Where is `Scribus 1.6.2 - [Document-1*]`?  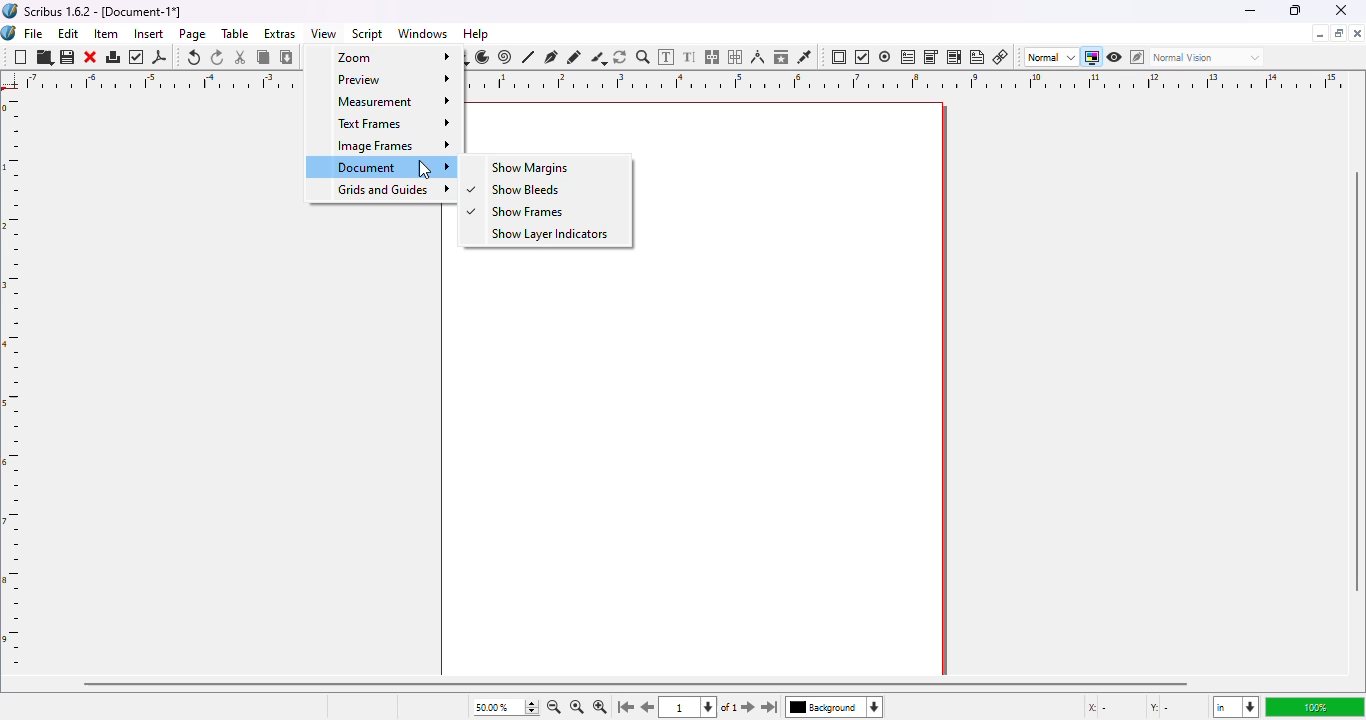
Scribus 1.6.2 - [Document-1*] is located at coordinates (104, 11).